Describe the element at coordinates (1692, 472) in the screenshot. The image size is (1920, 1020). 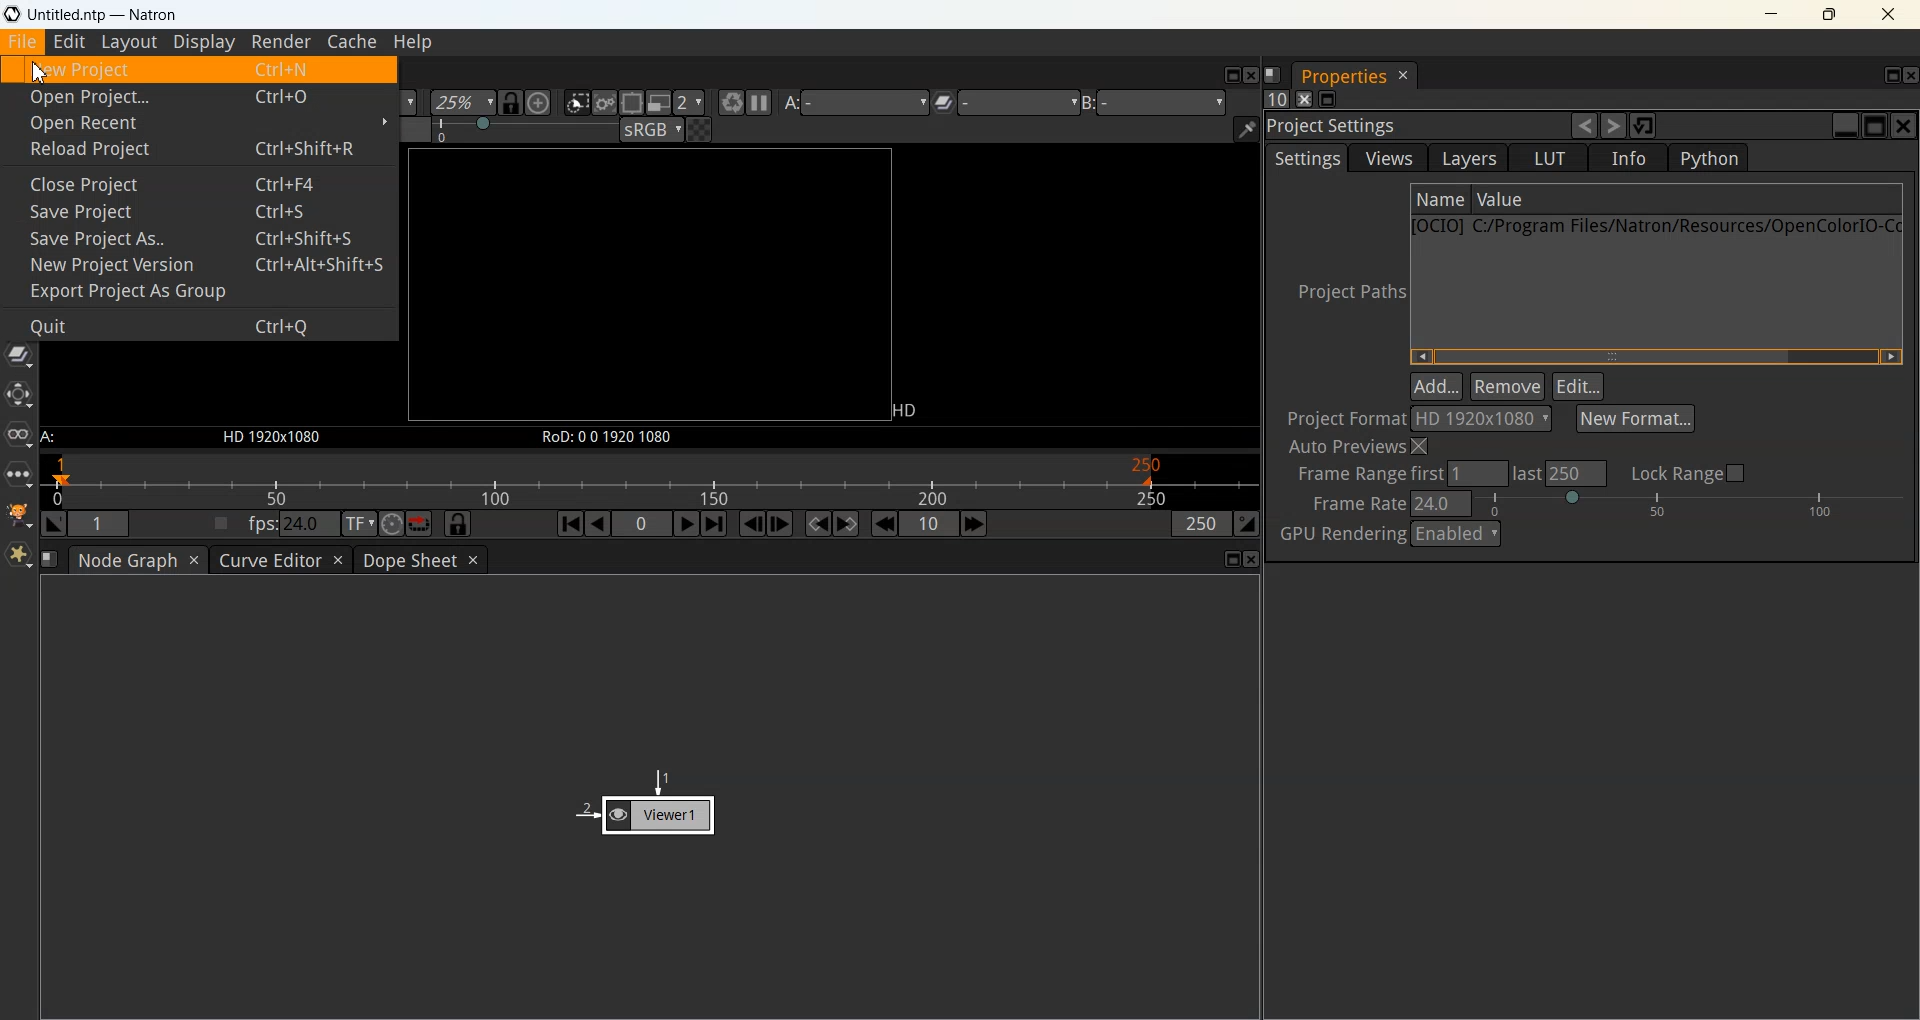
I see `Enable/disable lock range` at that location.